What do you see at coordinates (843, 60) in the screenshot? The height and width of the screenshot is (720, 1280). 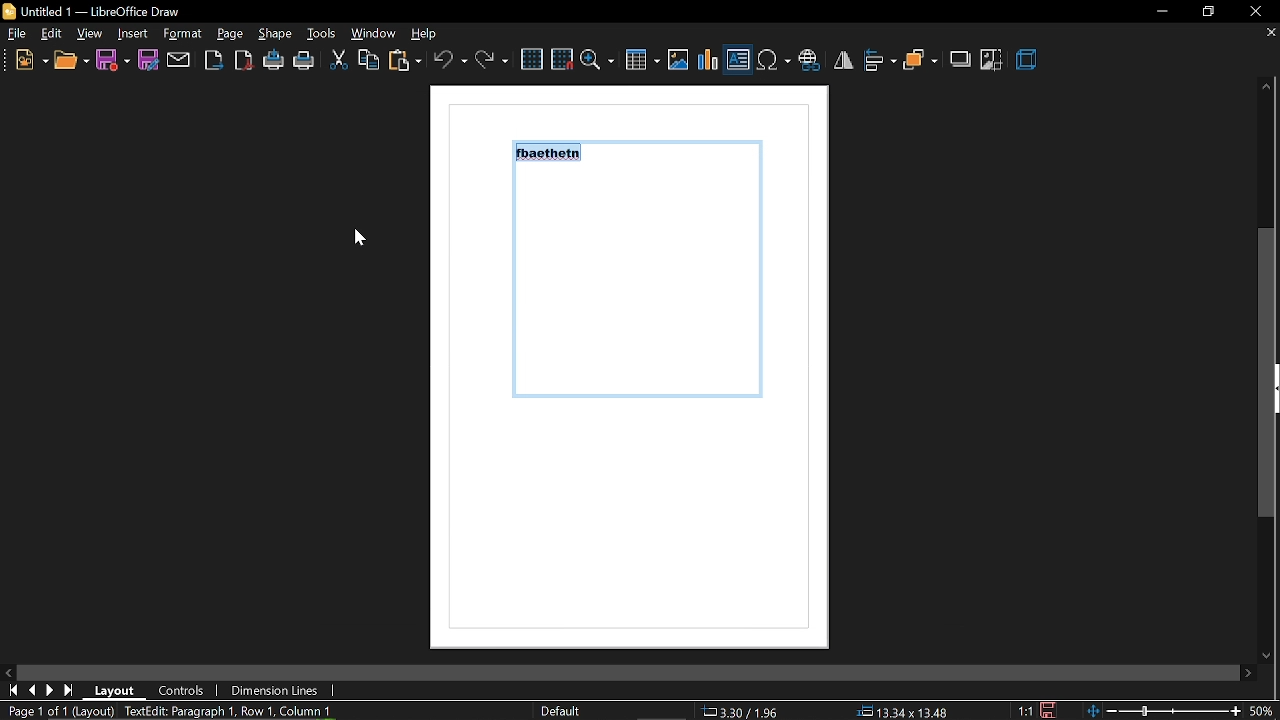 I see `flip` at bounding box center [843, 60].